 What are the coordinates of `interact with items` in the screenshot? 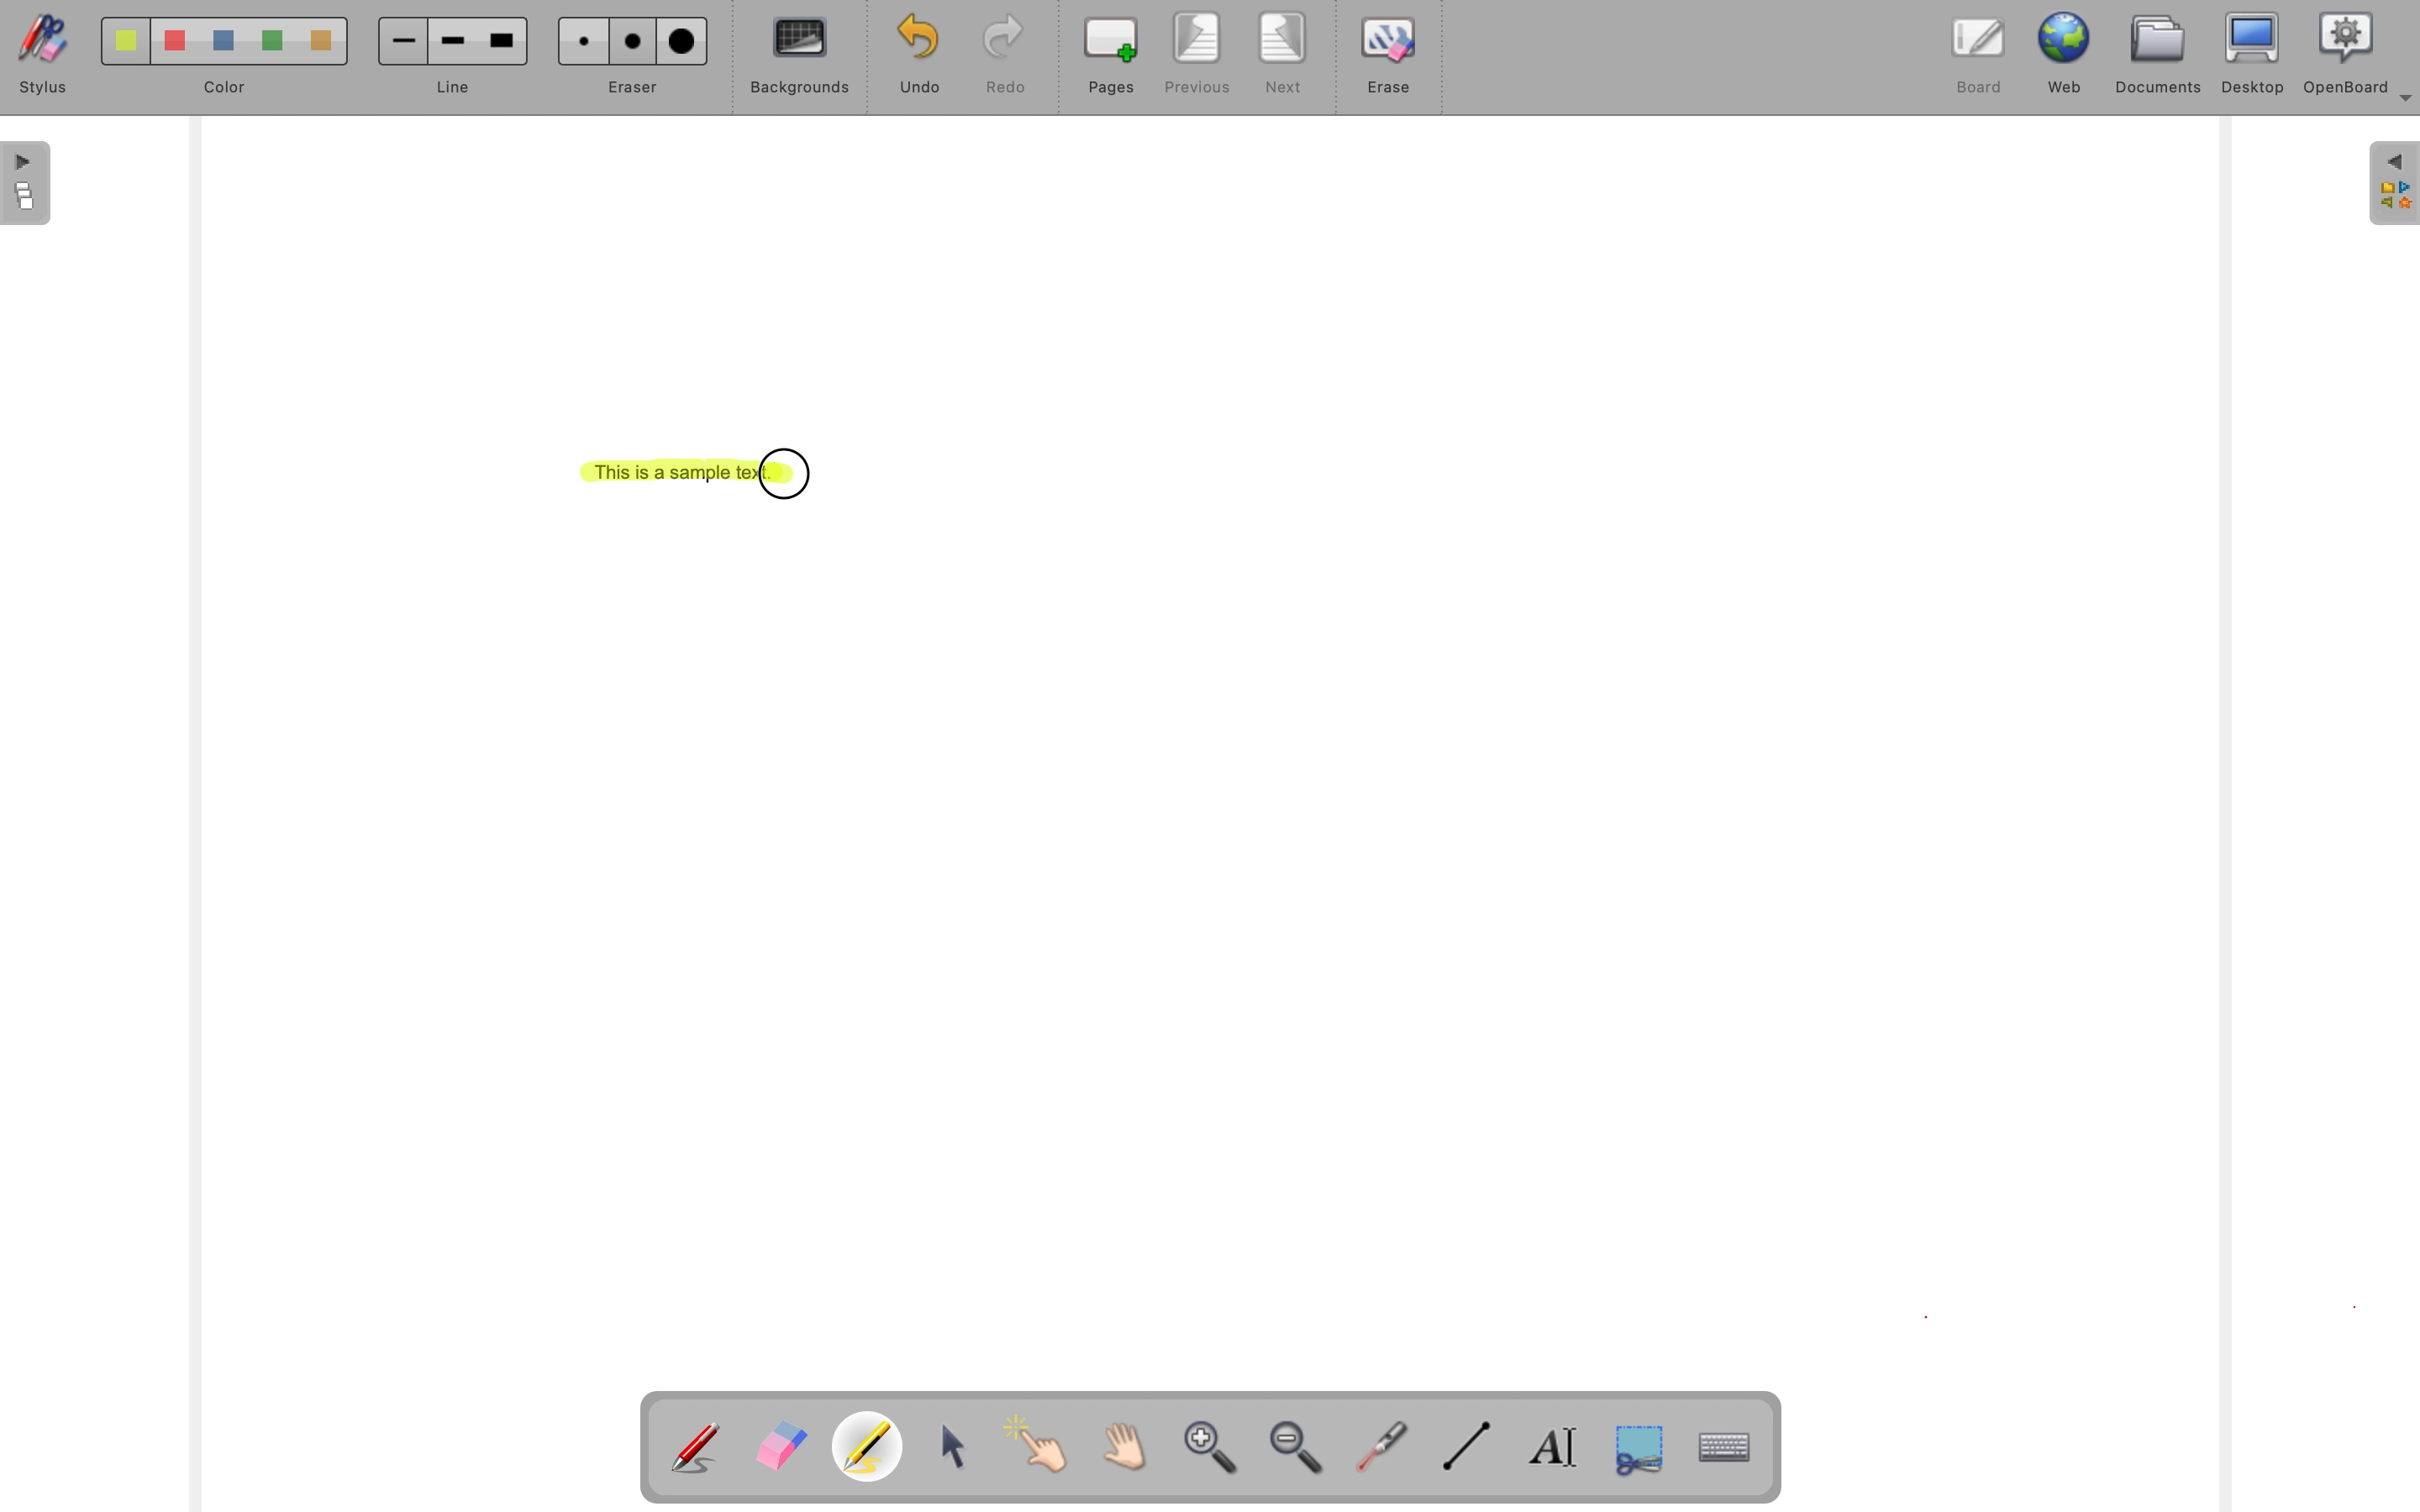 It's located at (1049, 1442).